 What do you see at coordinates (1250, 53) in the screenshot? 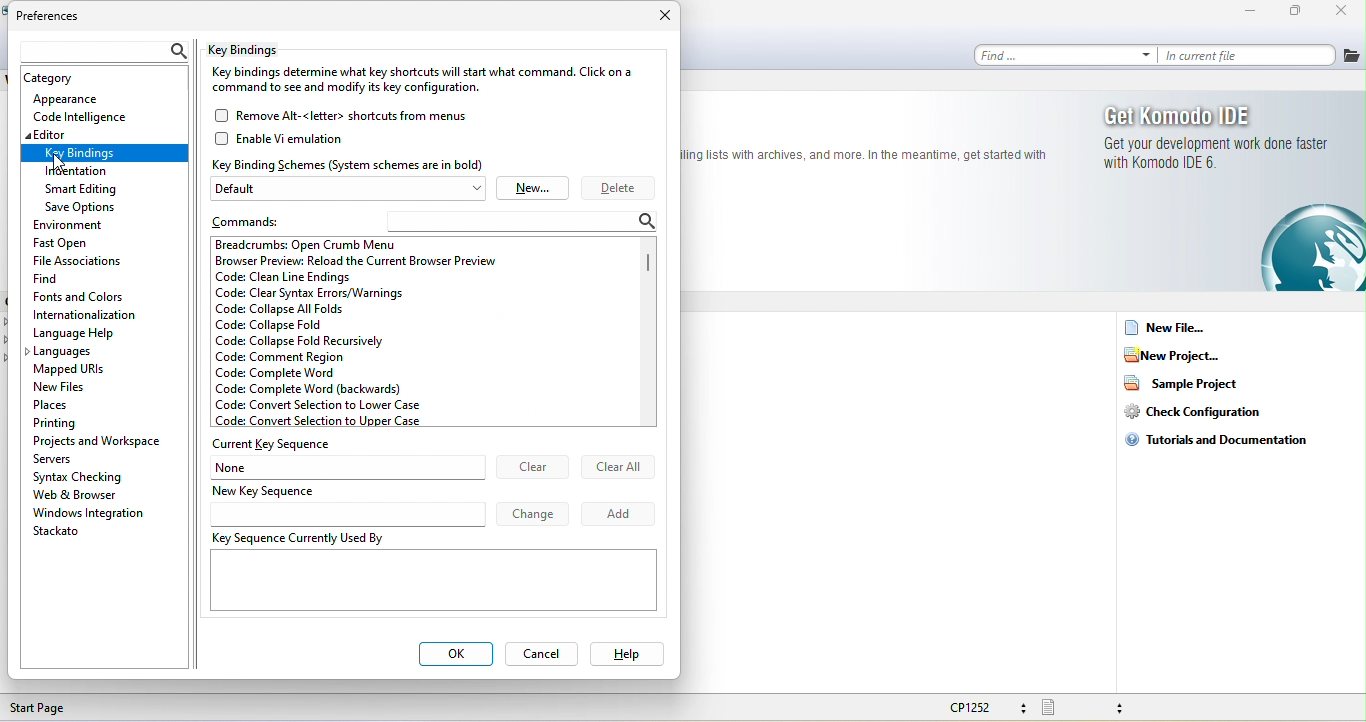
I see `in current file` at bounding box center [1250, 53].